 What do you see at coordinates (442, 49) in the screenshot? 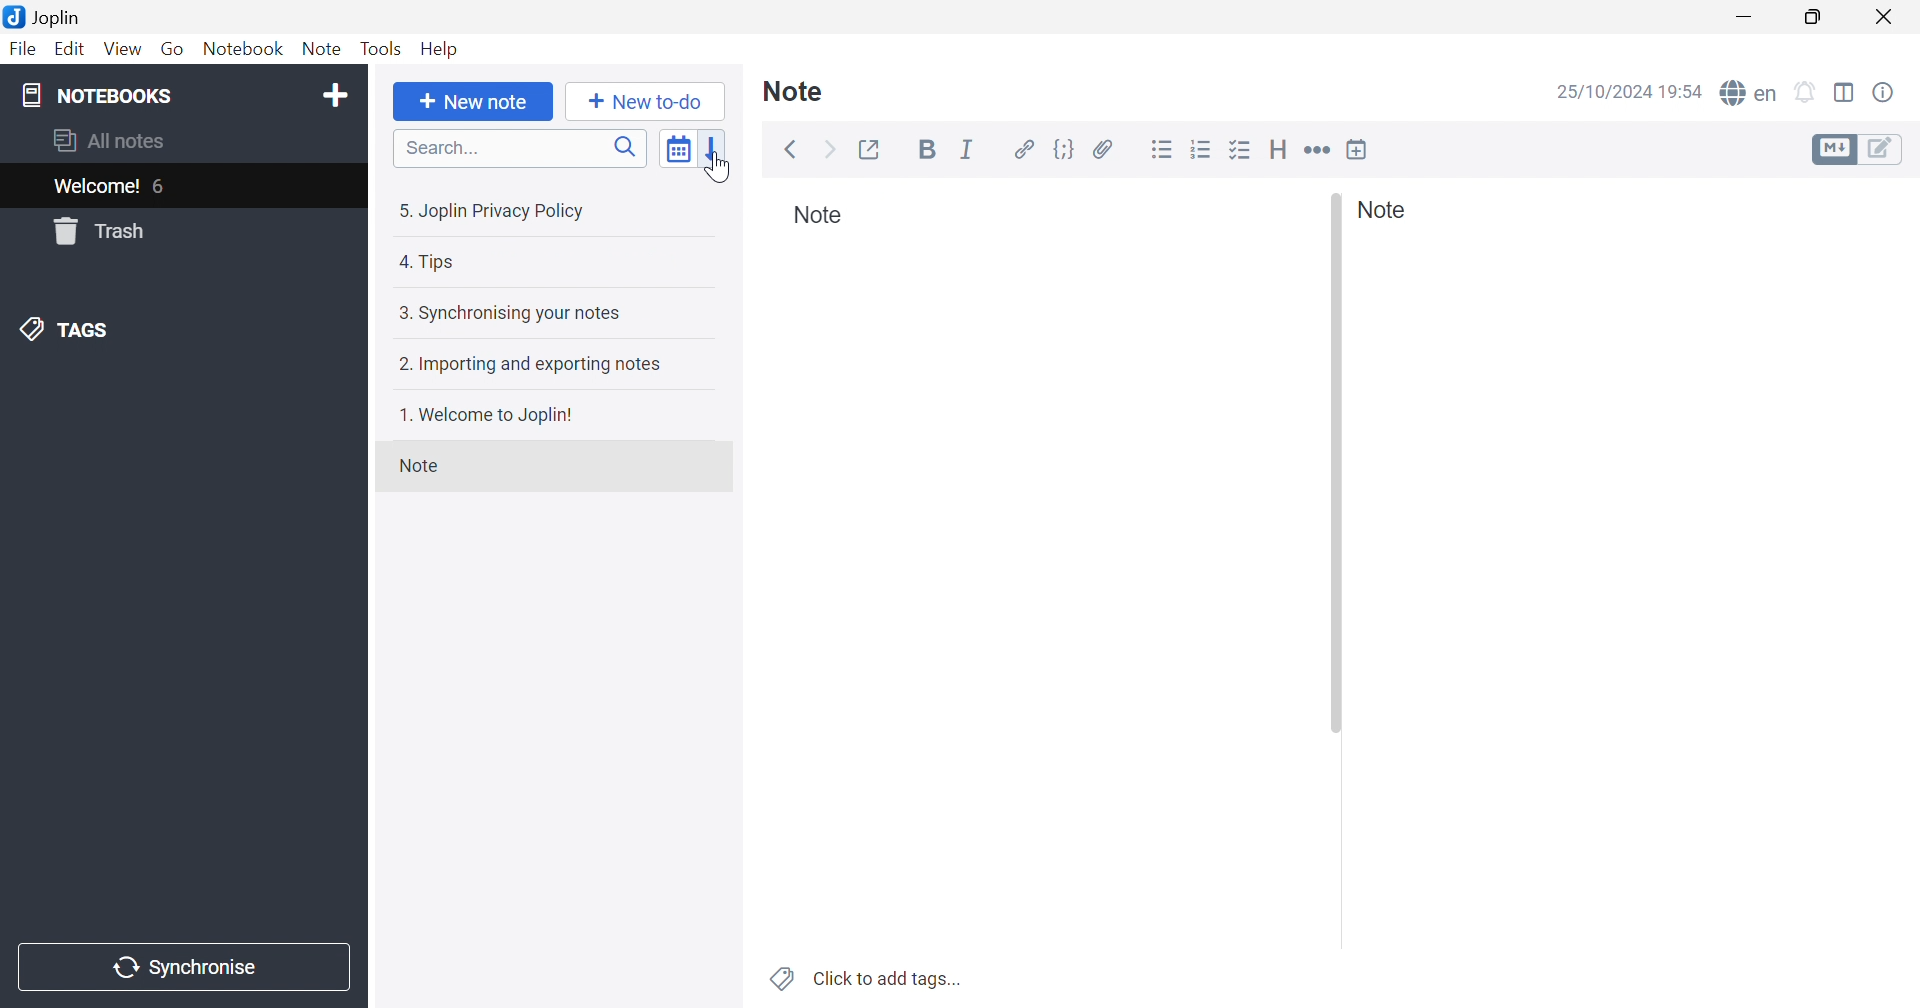
I see `Help` at bounding box center [442, 49].